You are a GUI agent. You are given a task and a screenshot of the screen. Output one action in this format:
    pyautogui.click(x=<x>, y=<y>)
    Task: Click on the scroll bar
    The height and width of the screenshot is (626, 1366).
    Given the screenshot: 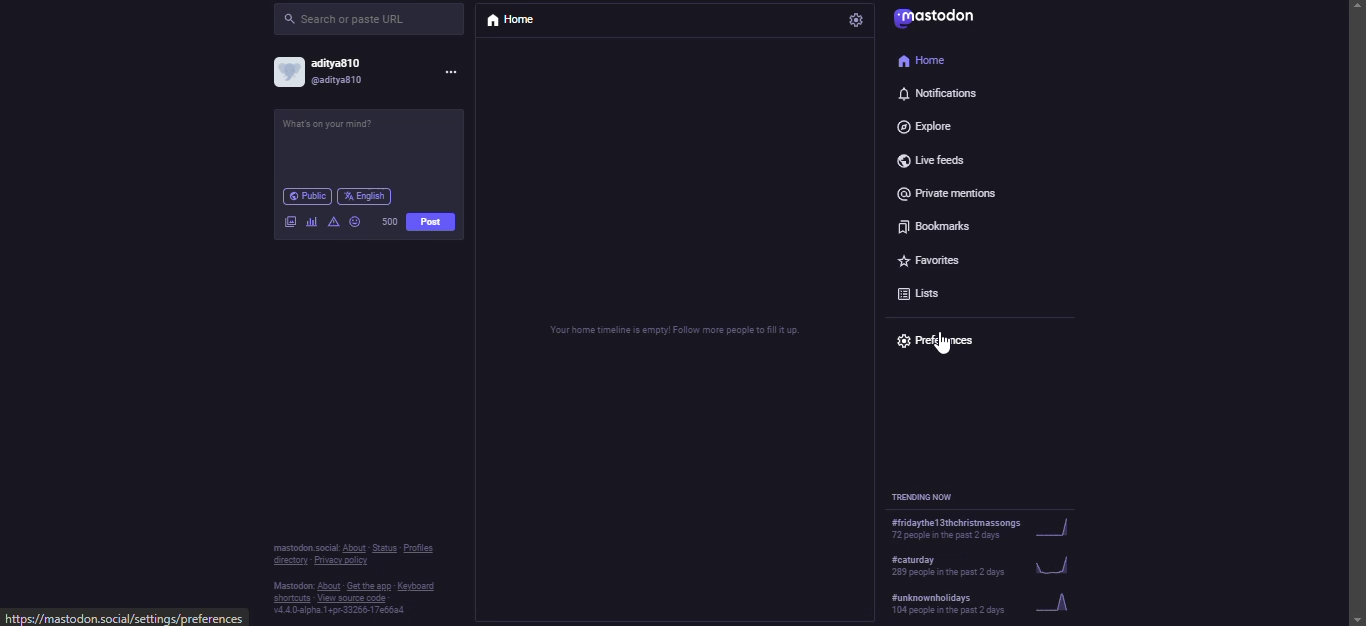 What is the action you would take?
    pyautogui.click(x=1356, y=297)
    